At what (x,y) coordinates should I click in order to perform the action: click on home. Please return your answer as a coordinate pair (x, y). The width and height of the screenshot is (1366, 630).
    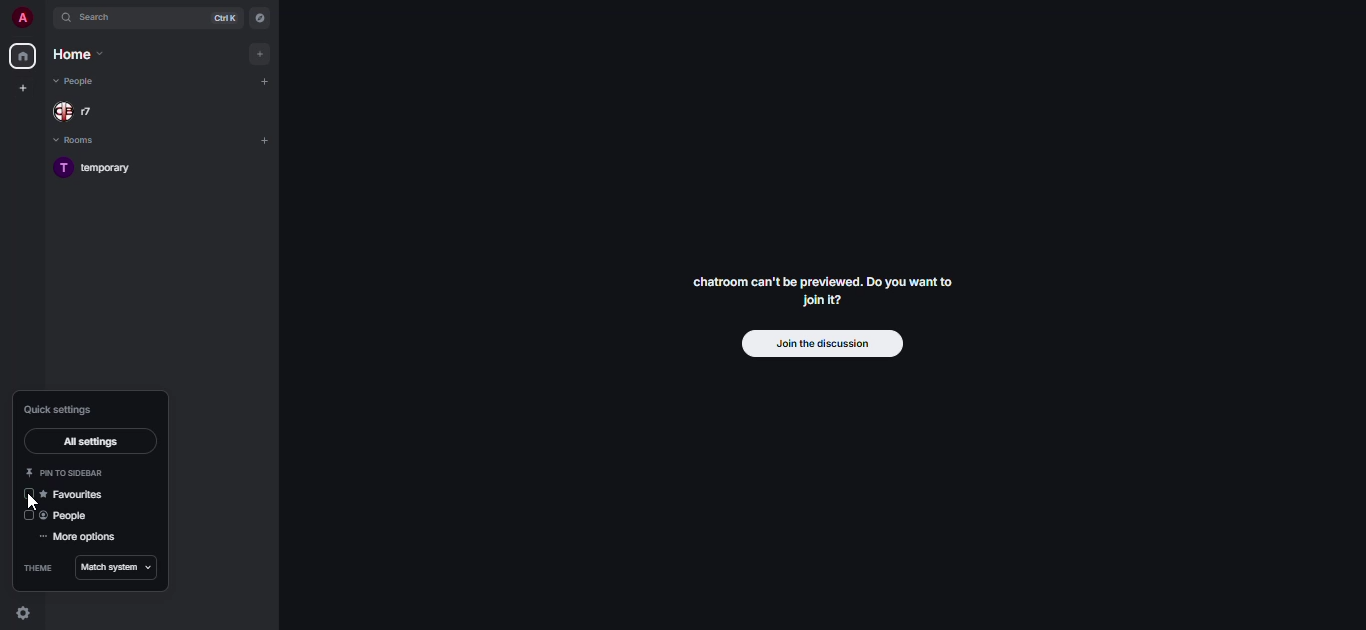
    Looking at the image, I should click on (73, 57).